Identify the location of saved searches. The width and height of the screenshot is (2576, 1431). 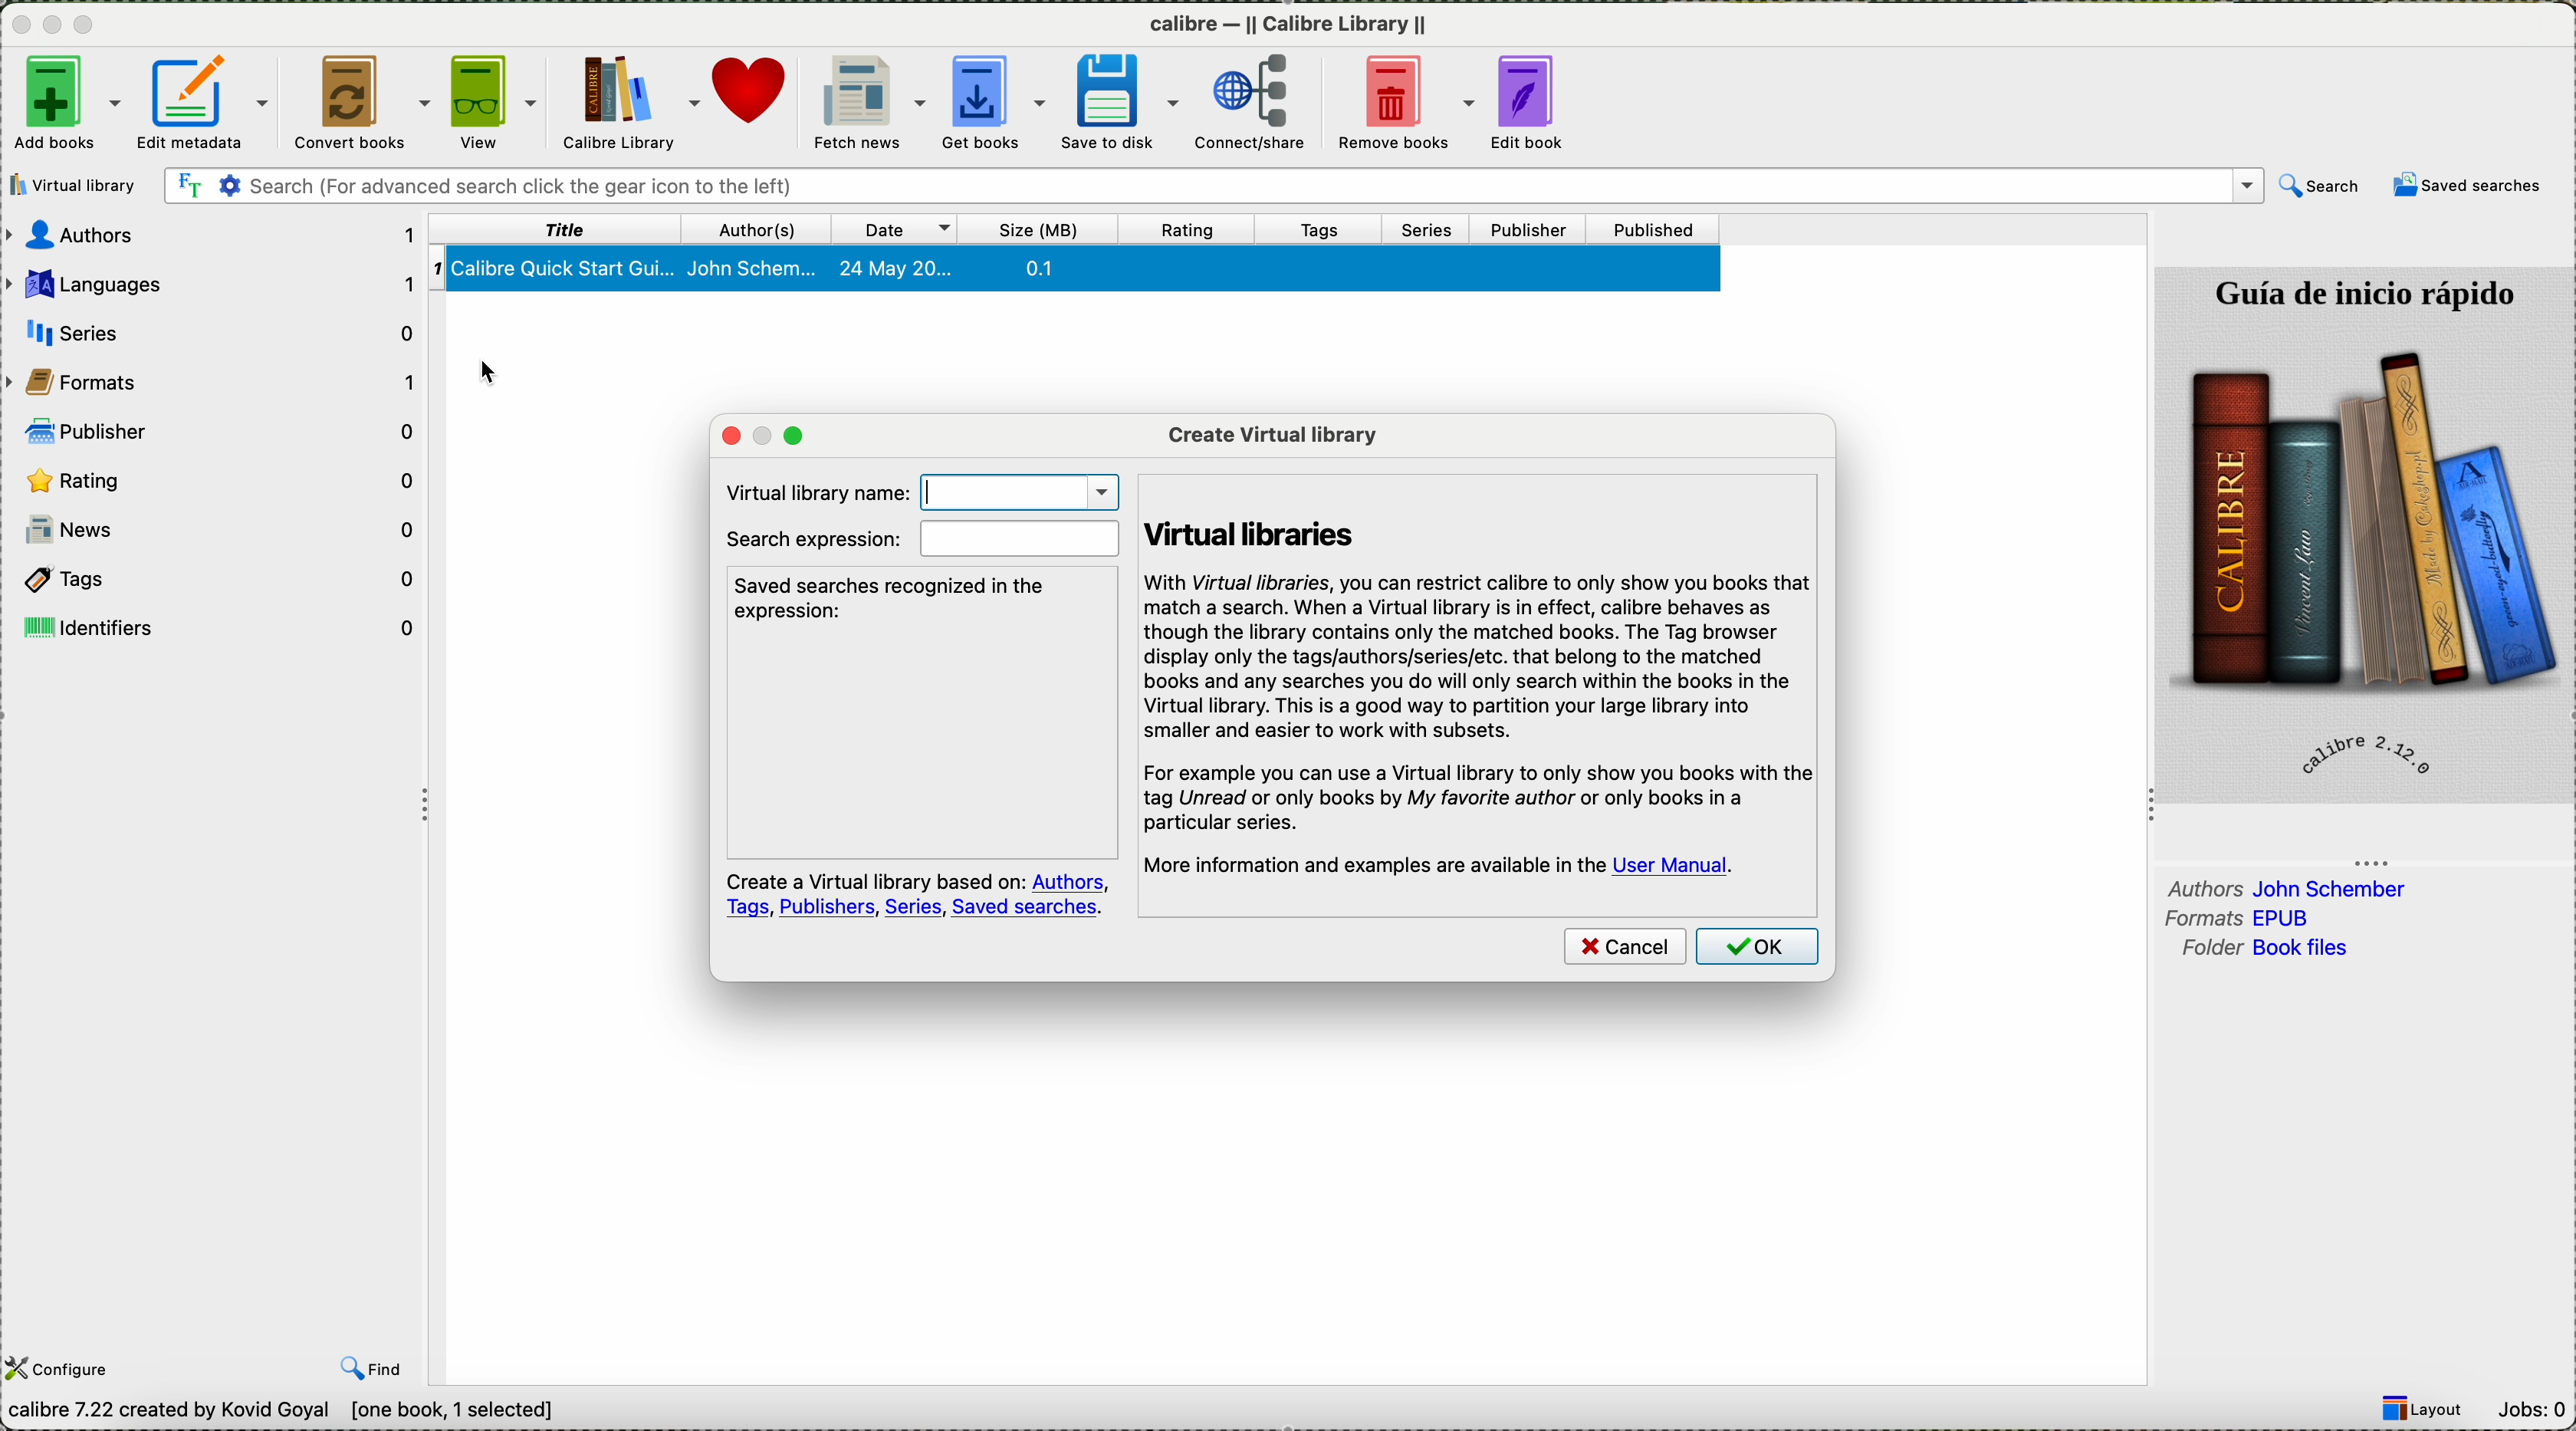
(2470, 186).